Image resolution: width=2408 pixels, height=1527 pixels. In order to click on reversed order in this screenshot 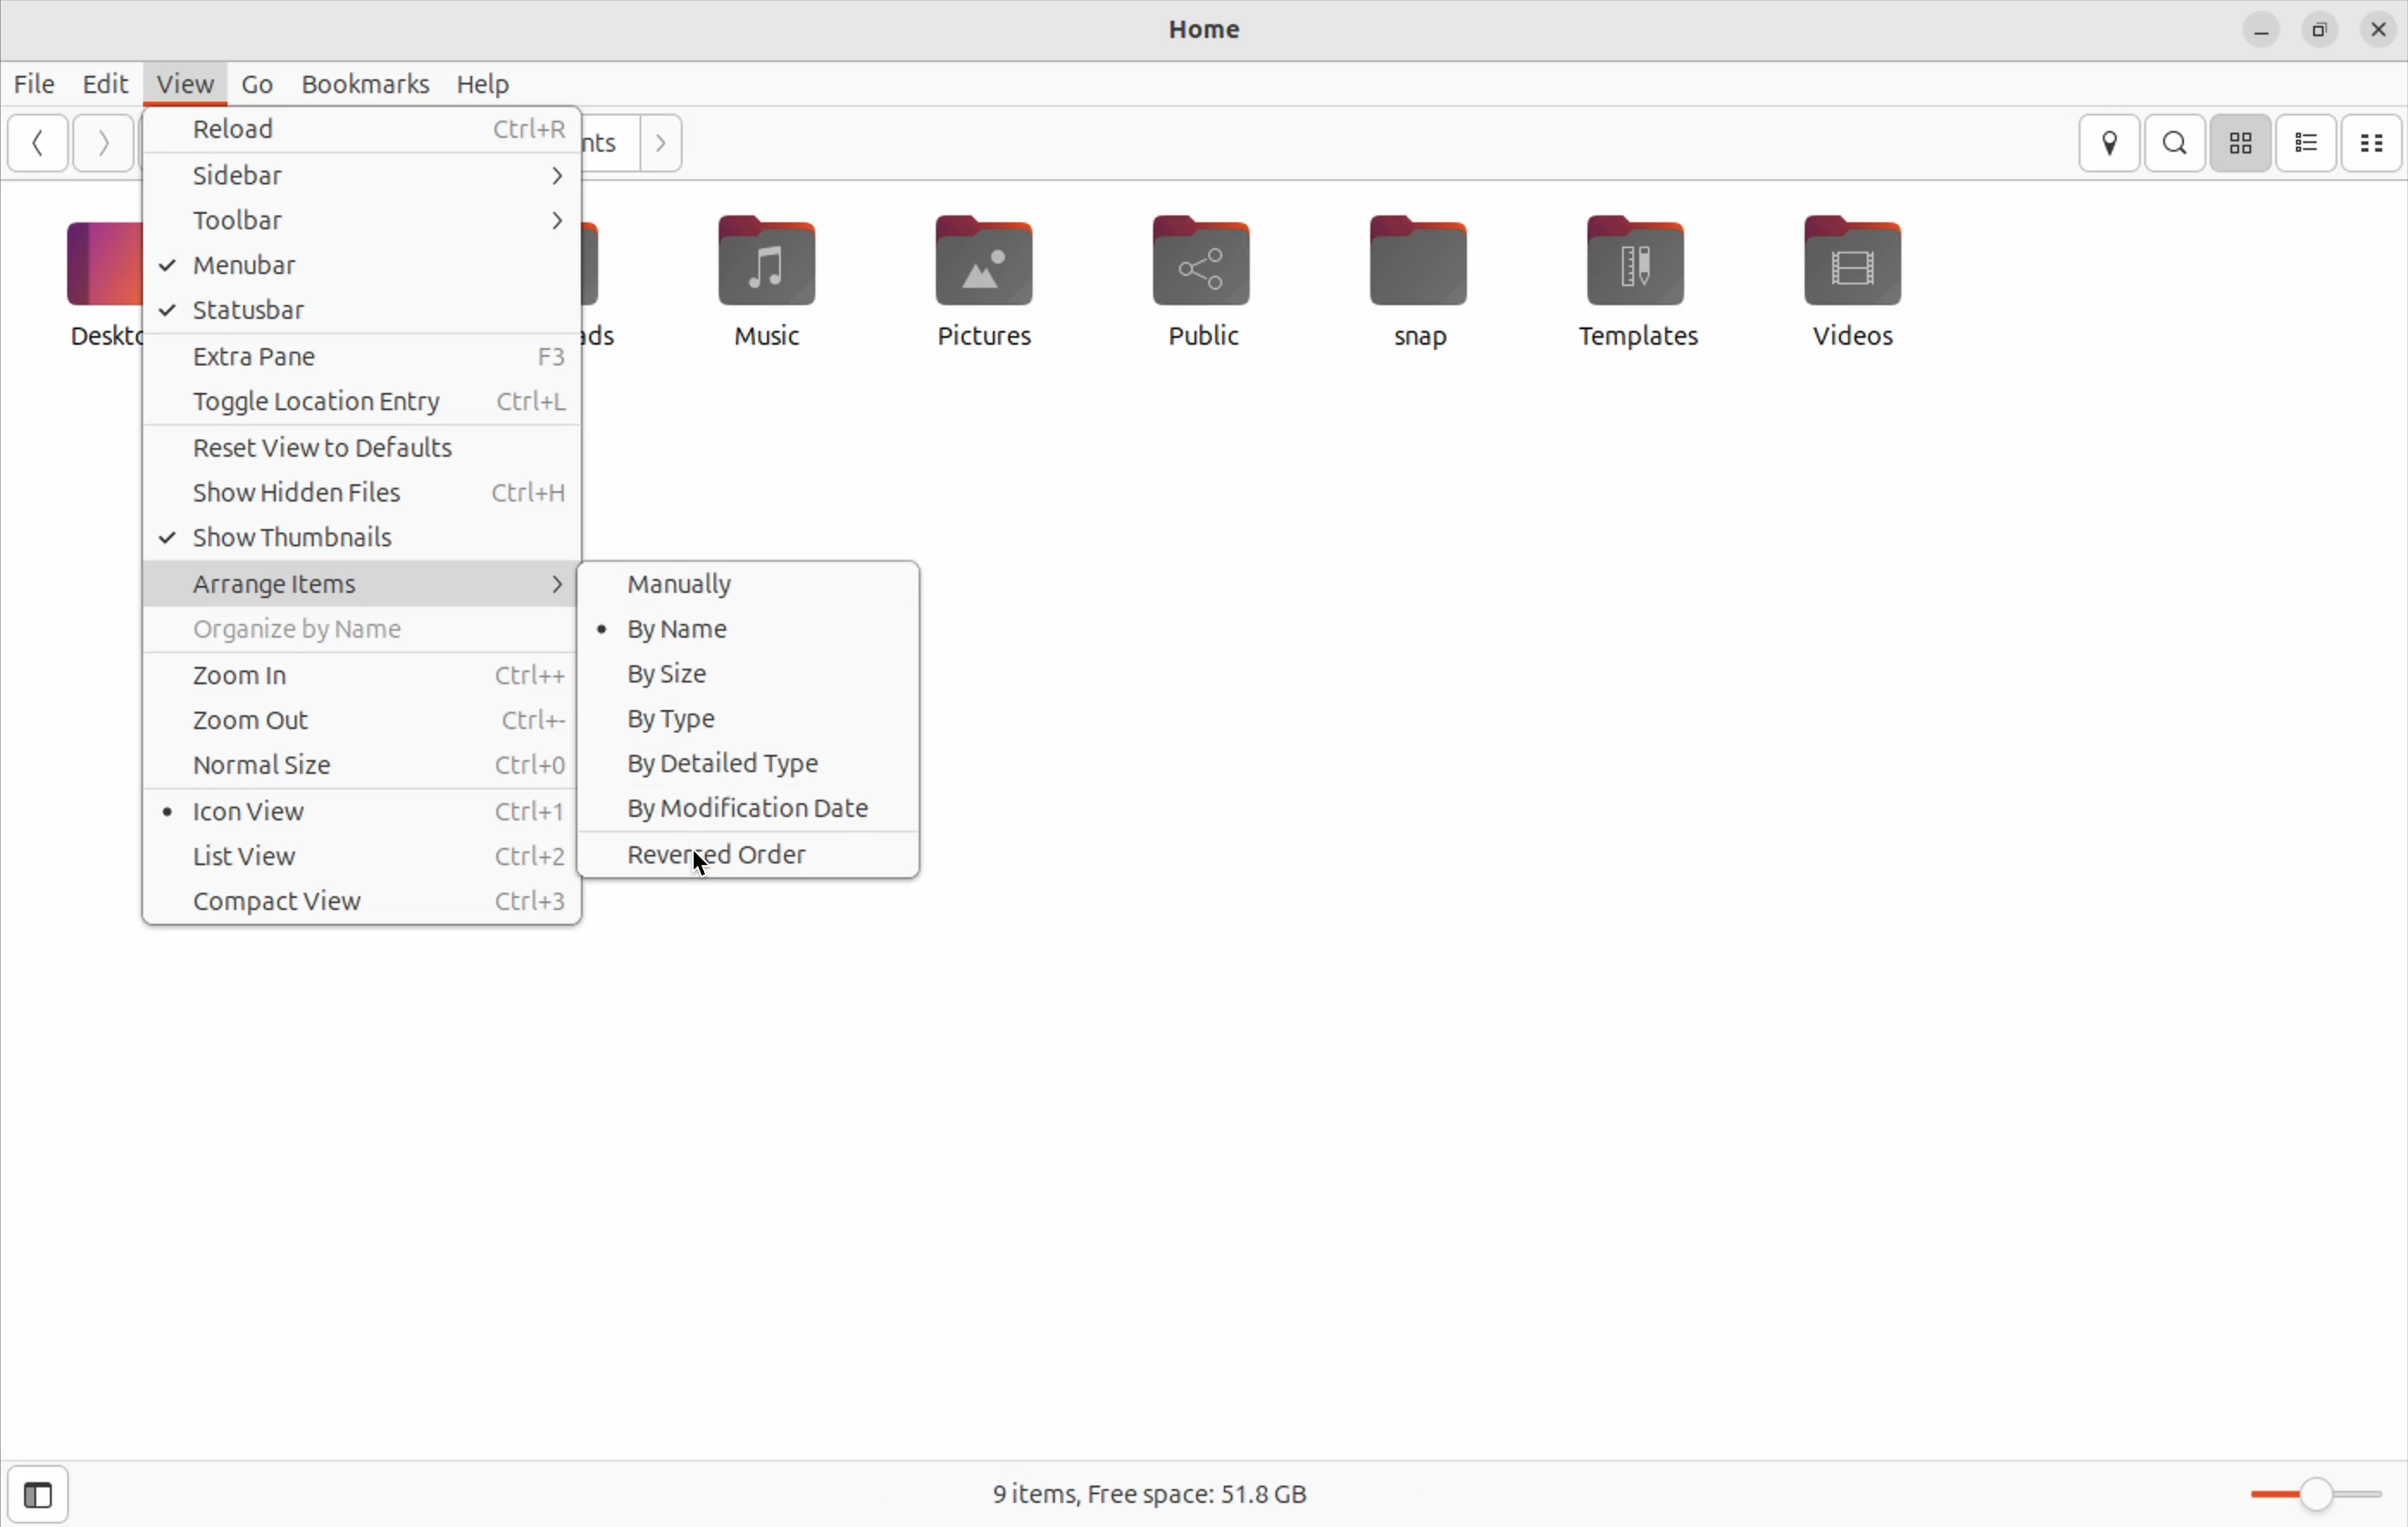, I will do `click(749, 851)`.